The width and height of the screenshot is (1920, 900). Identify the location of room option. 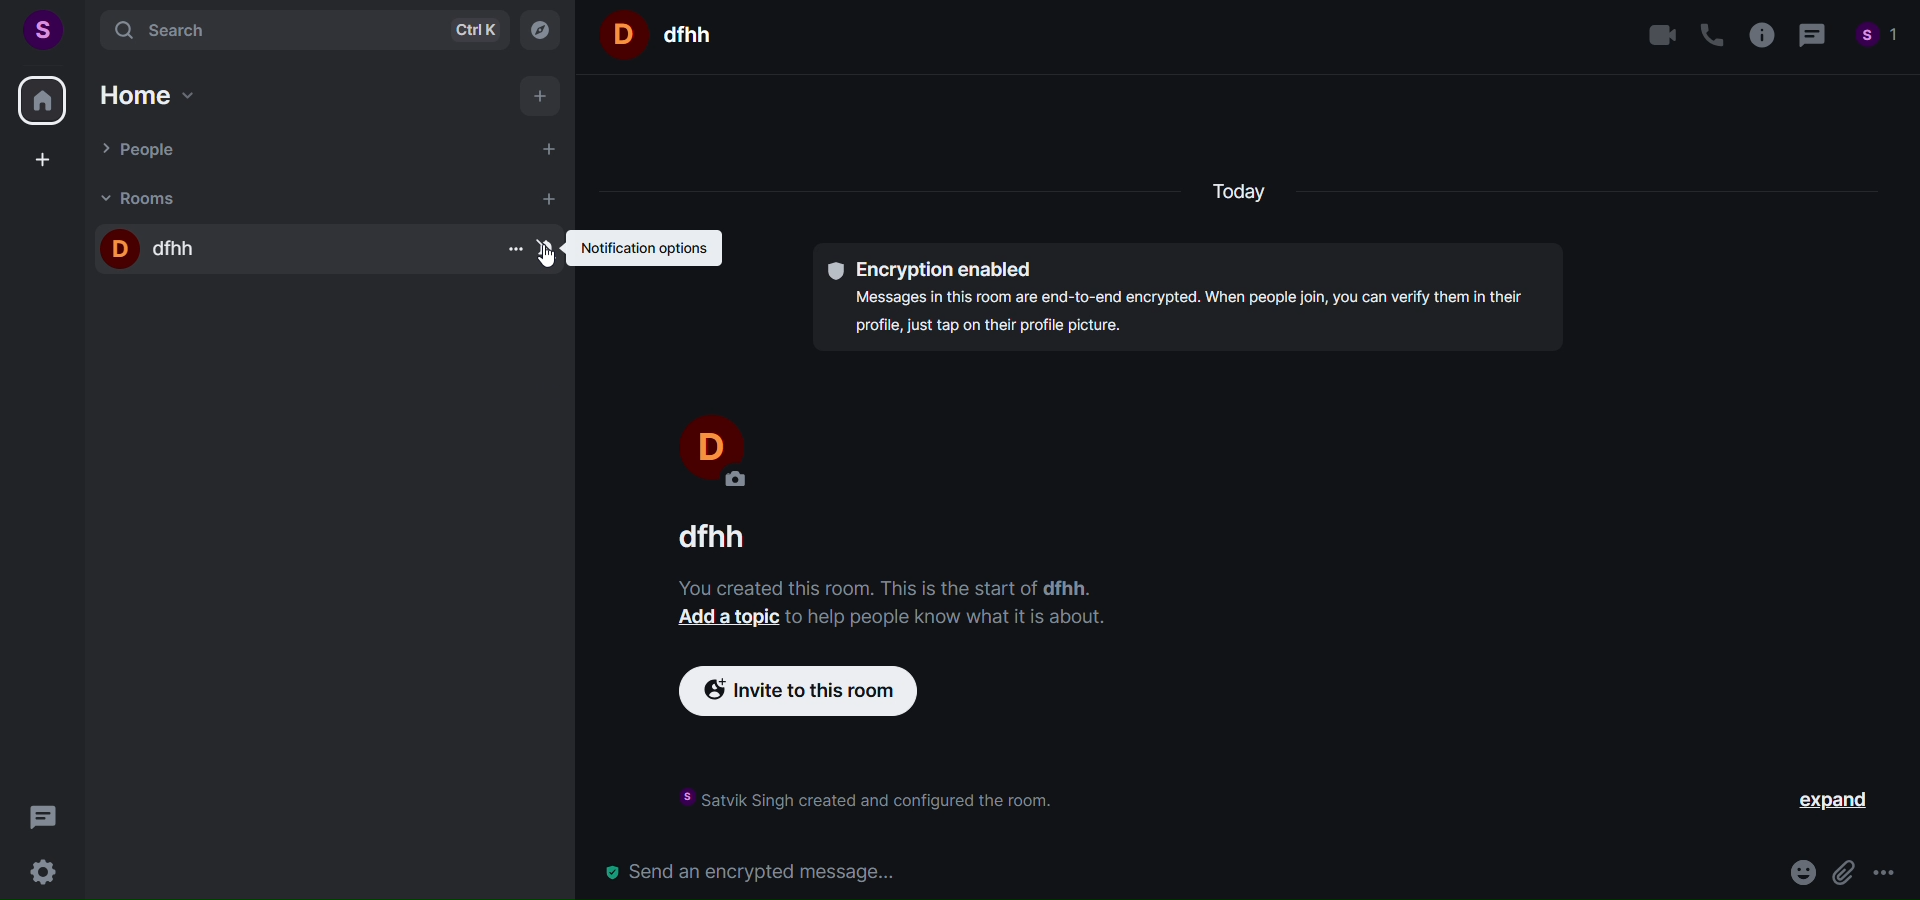
(511, 250).